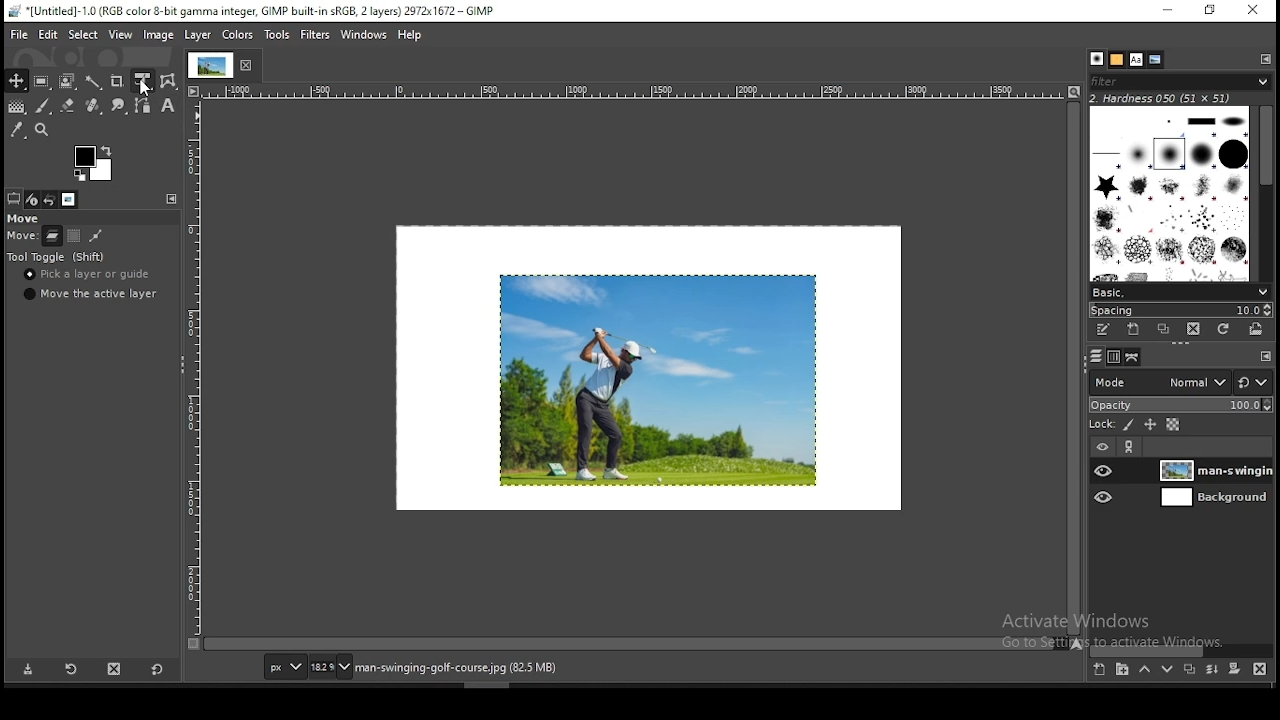  Describe the element at coordinates (1231, 668) in the screenshot. I see `add a mask` at that location.